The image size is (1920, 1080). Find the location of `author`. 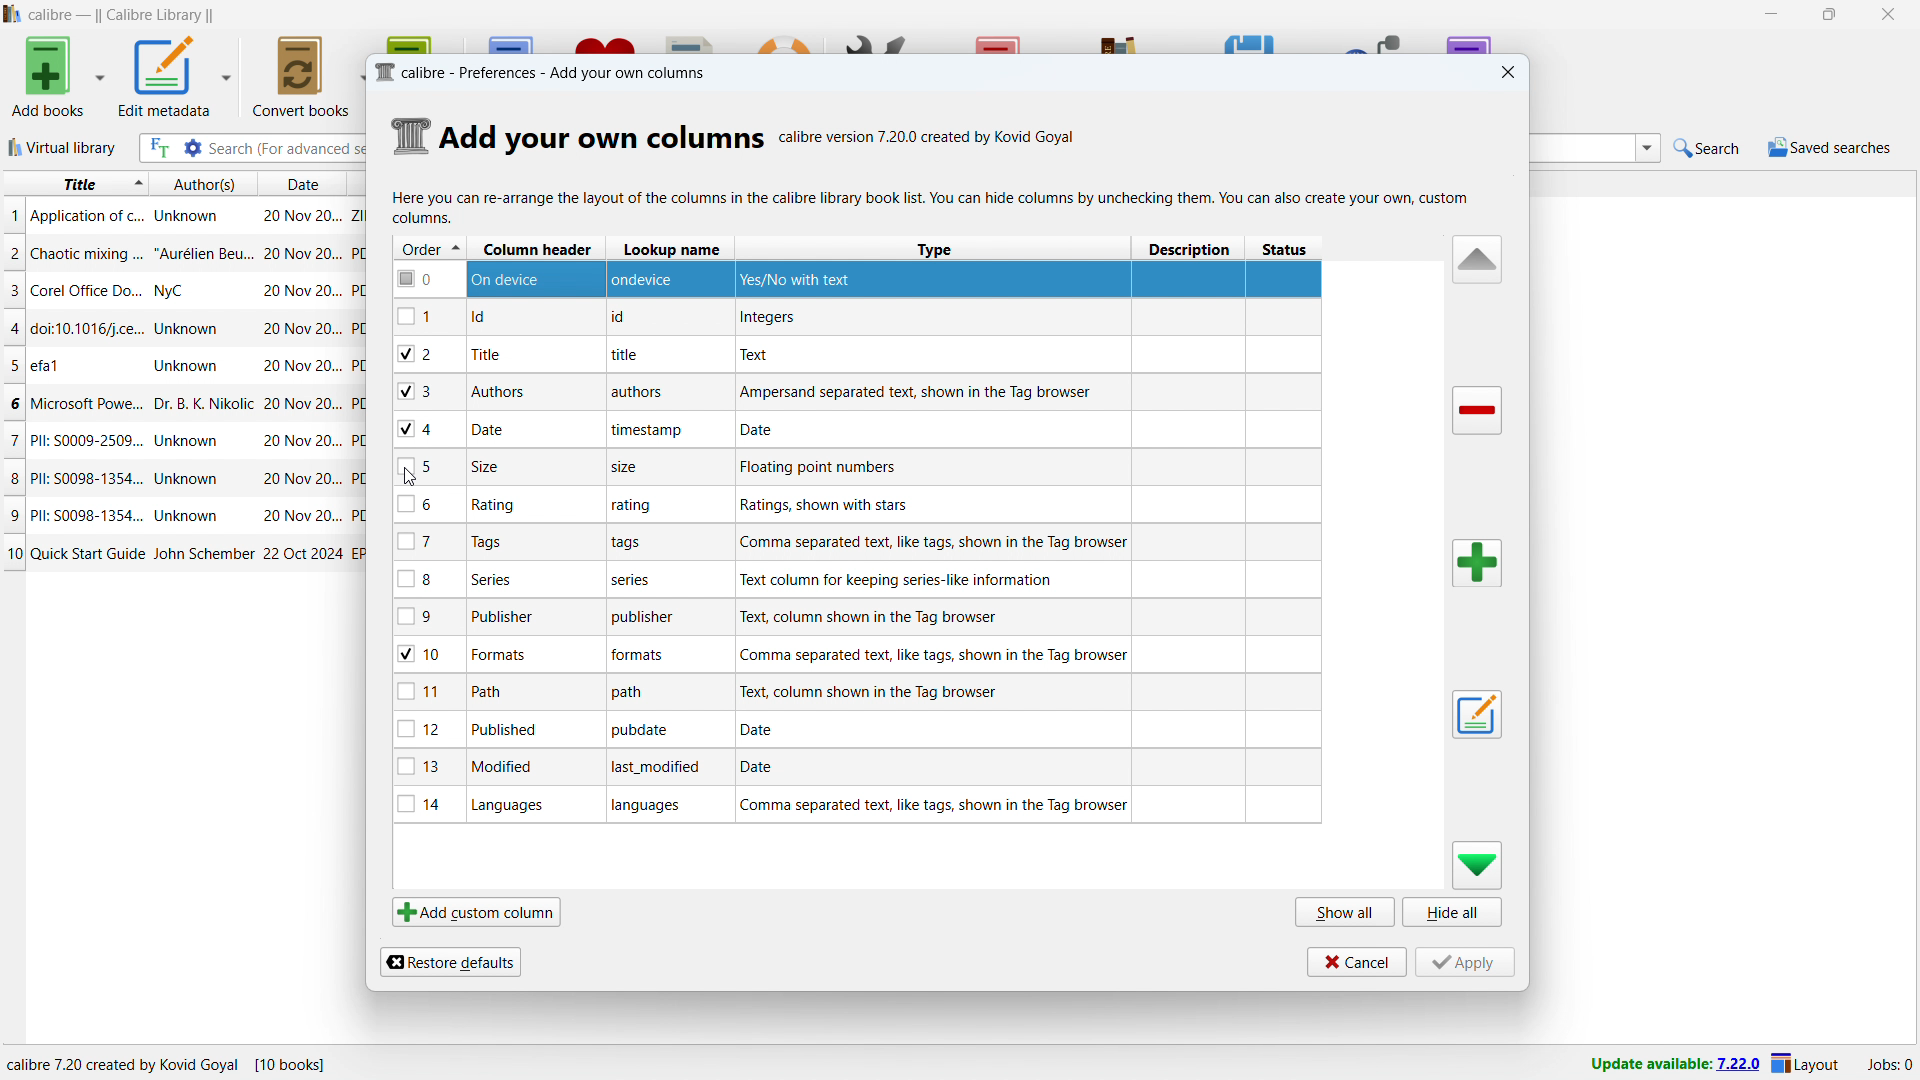

author is located at coordinates (179, 290).